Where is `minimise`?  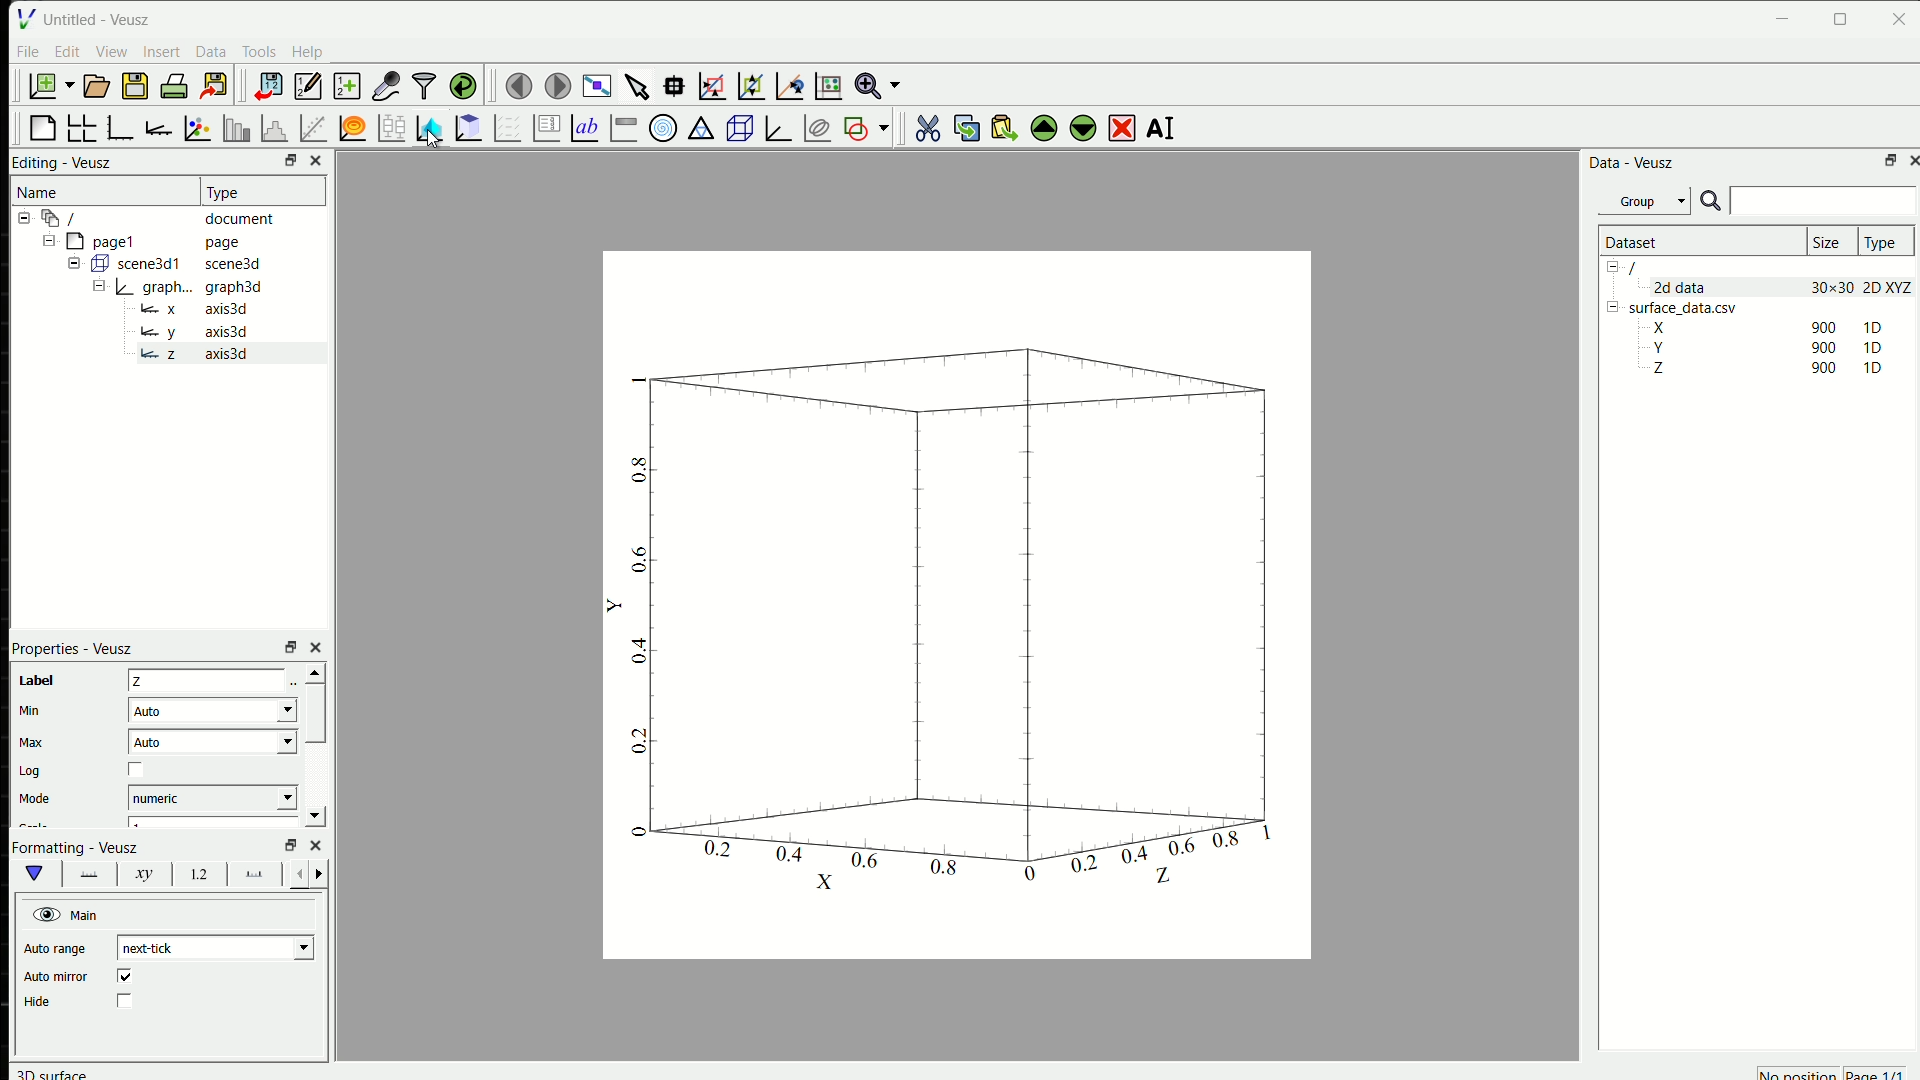
minimise is located at coordinates (1784, 17).